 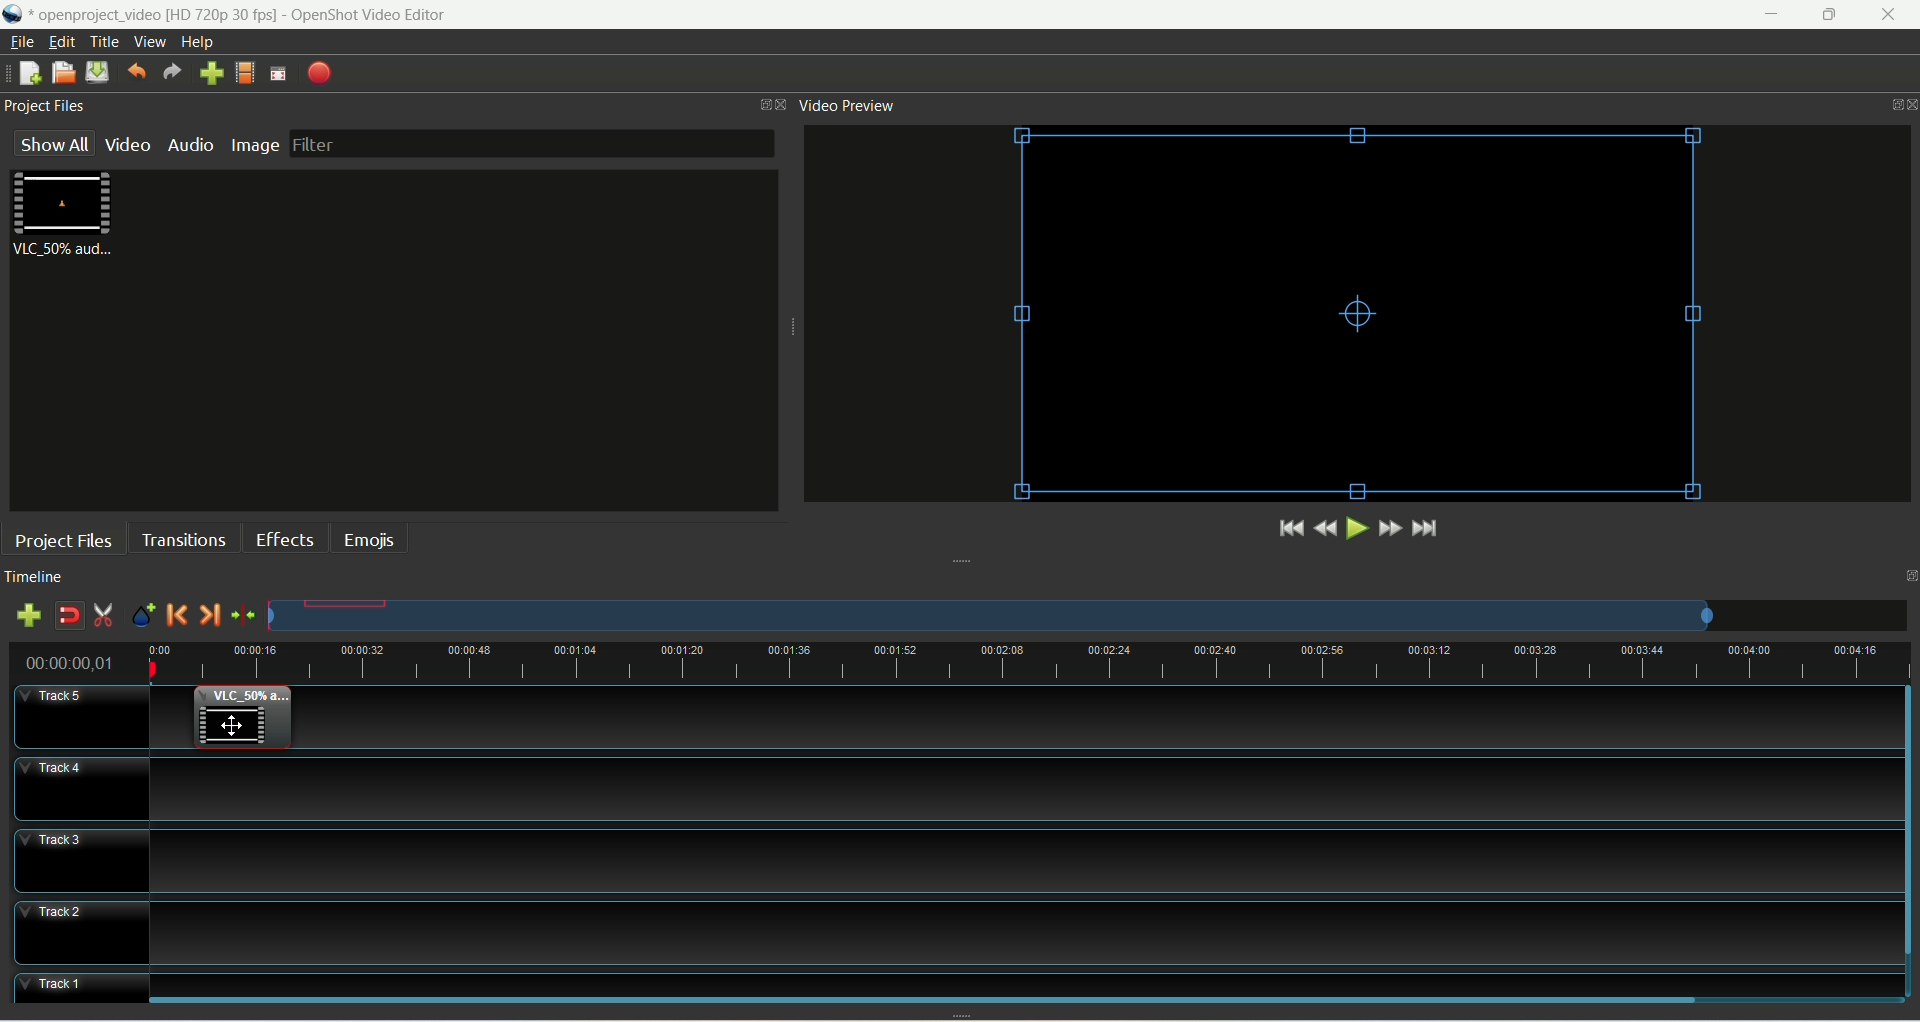 I want to click on project files, so click(x=51, y=106).